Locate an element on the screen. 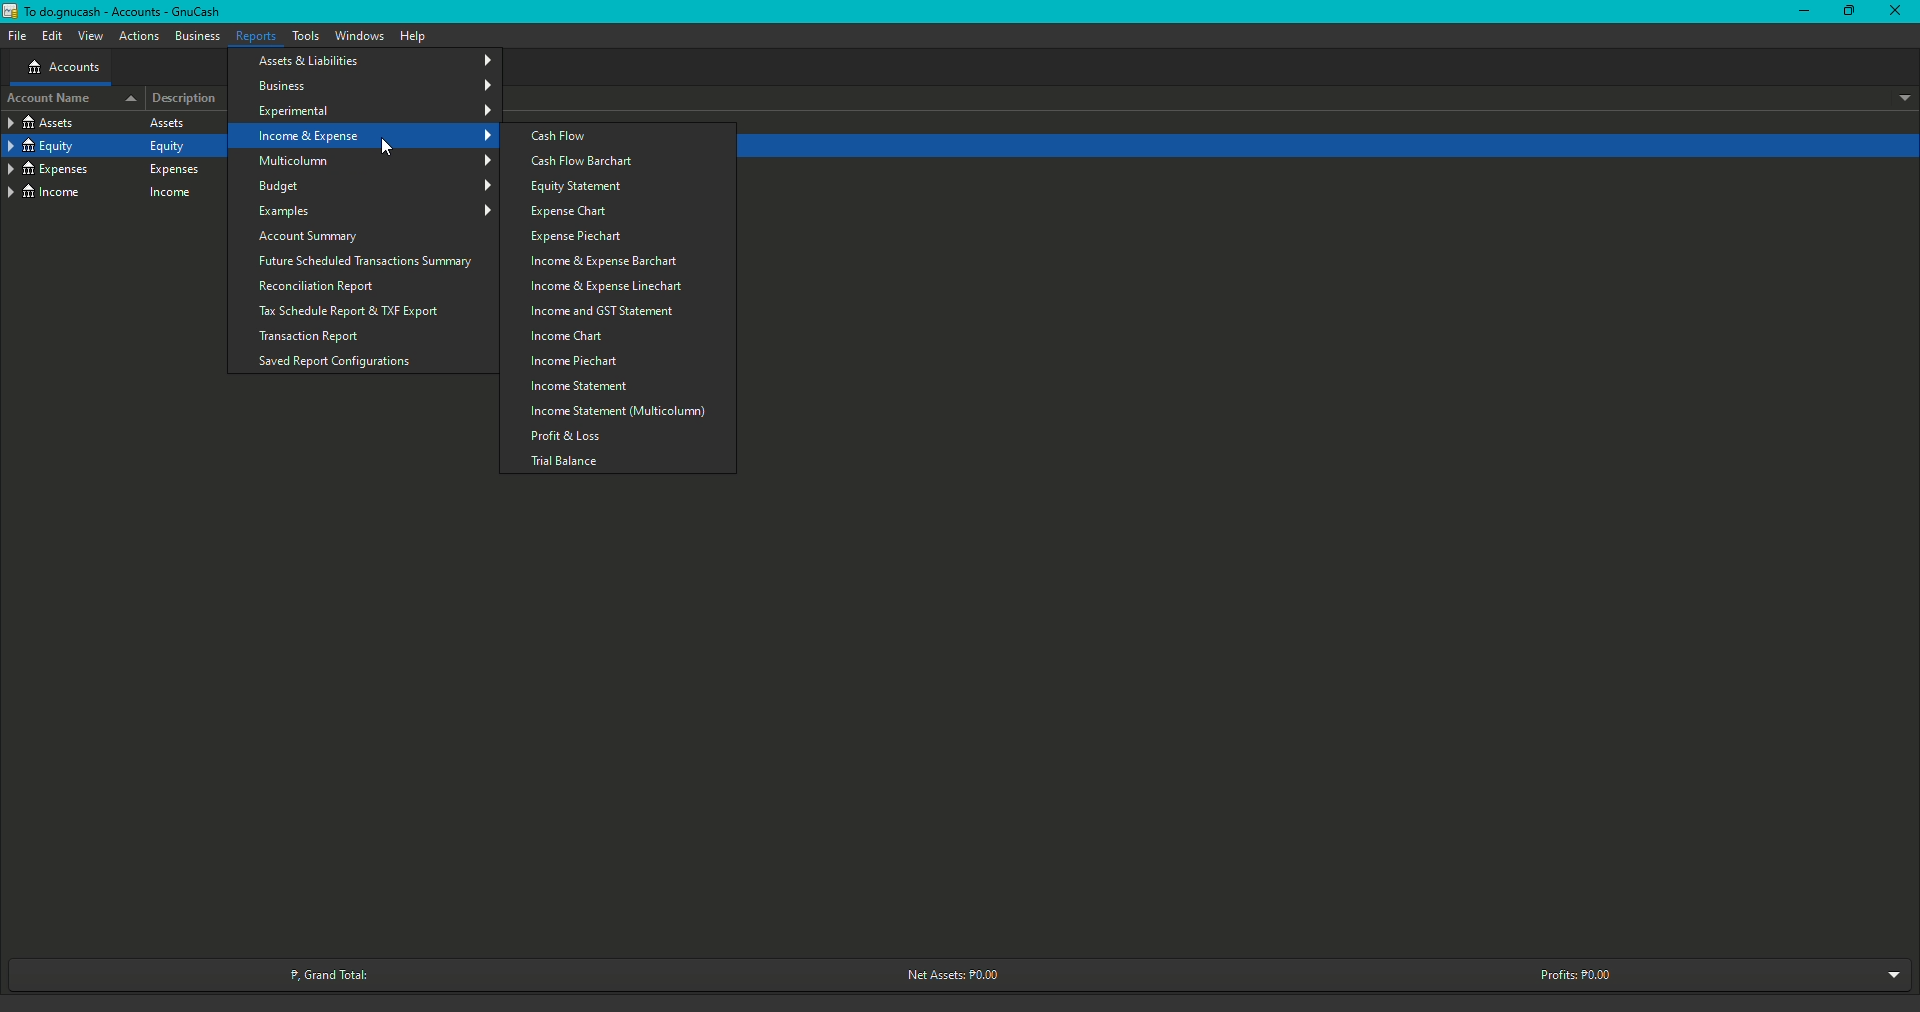 This screenshot has width=1920, height=1012. Minimize is located at coordinates (1846, 14).